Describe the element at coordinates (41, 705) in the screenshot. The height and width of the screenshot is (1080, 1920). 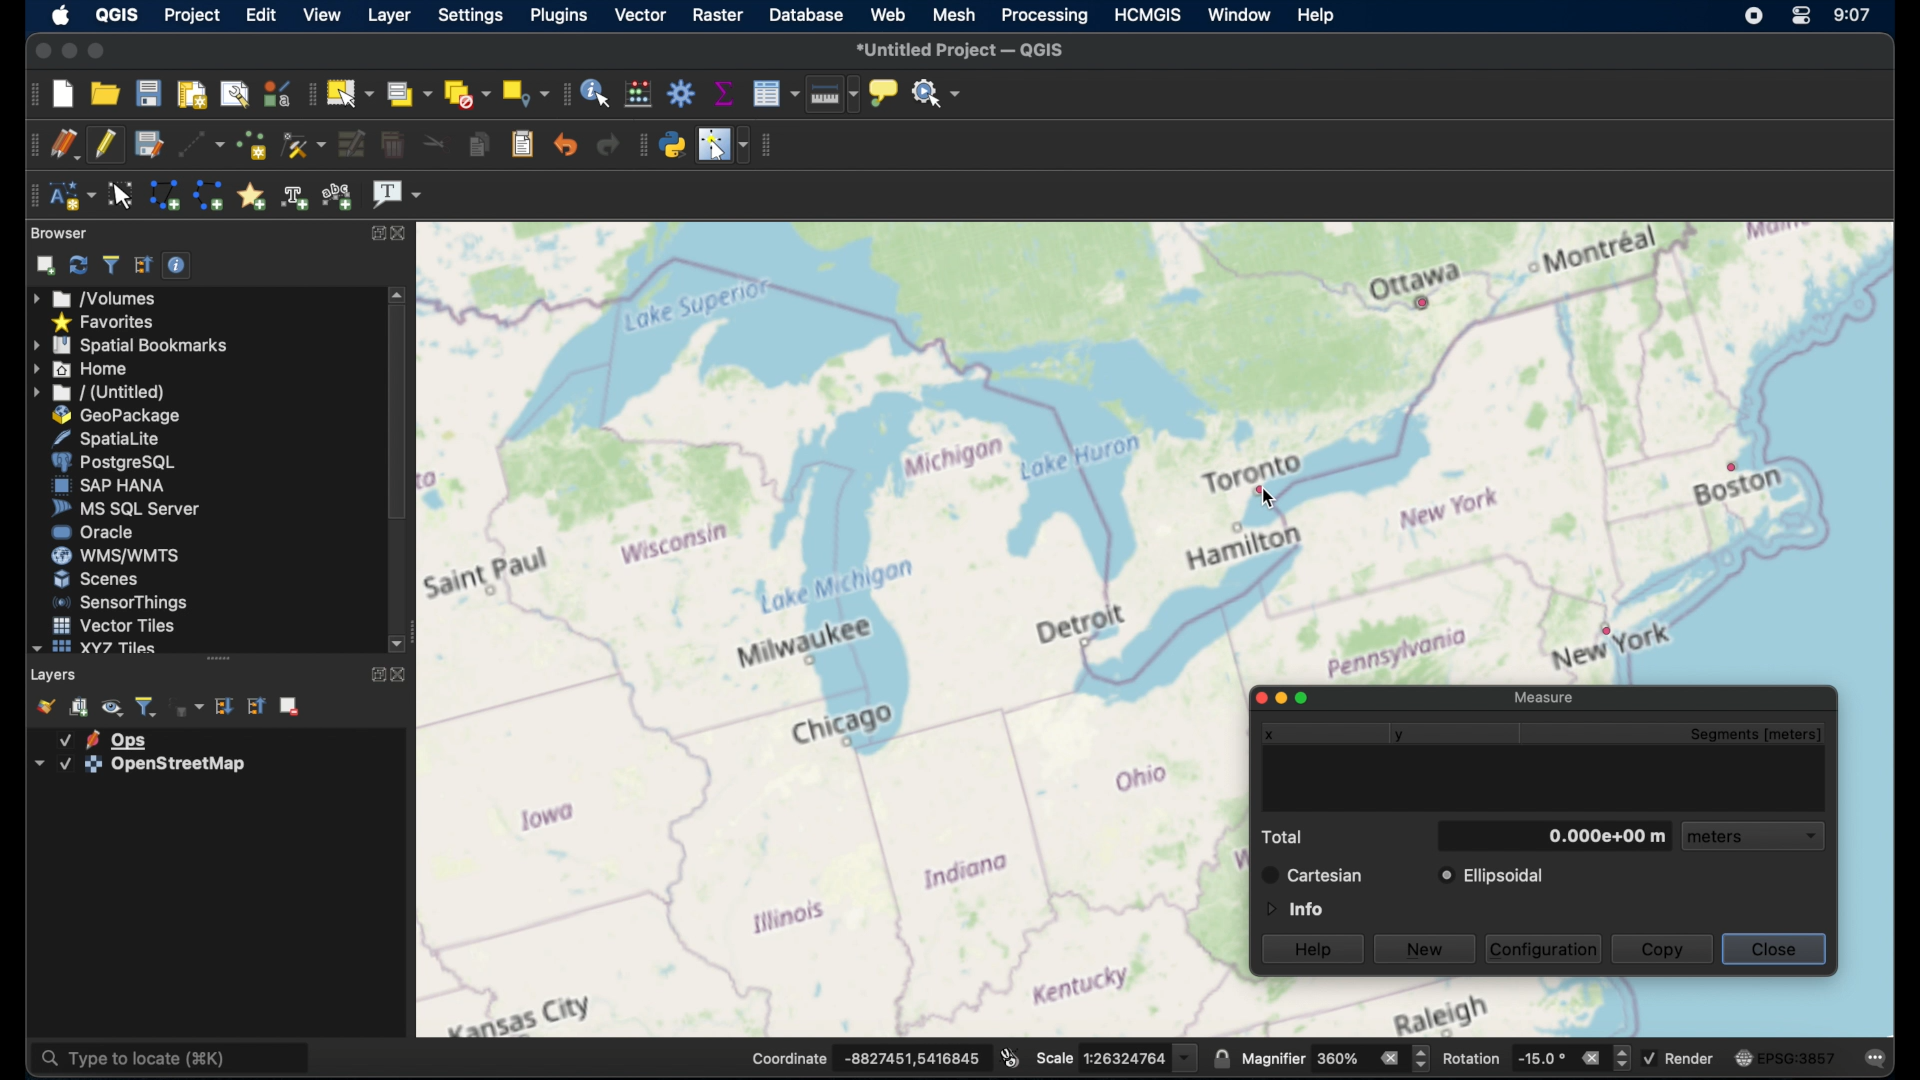
I see `open map layer` at that location.